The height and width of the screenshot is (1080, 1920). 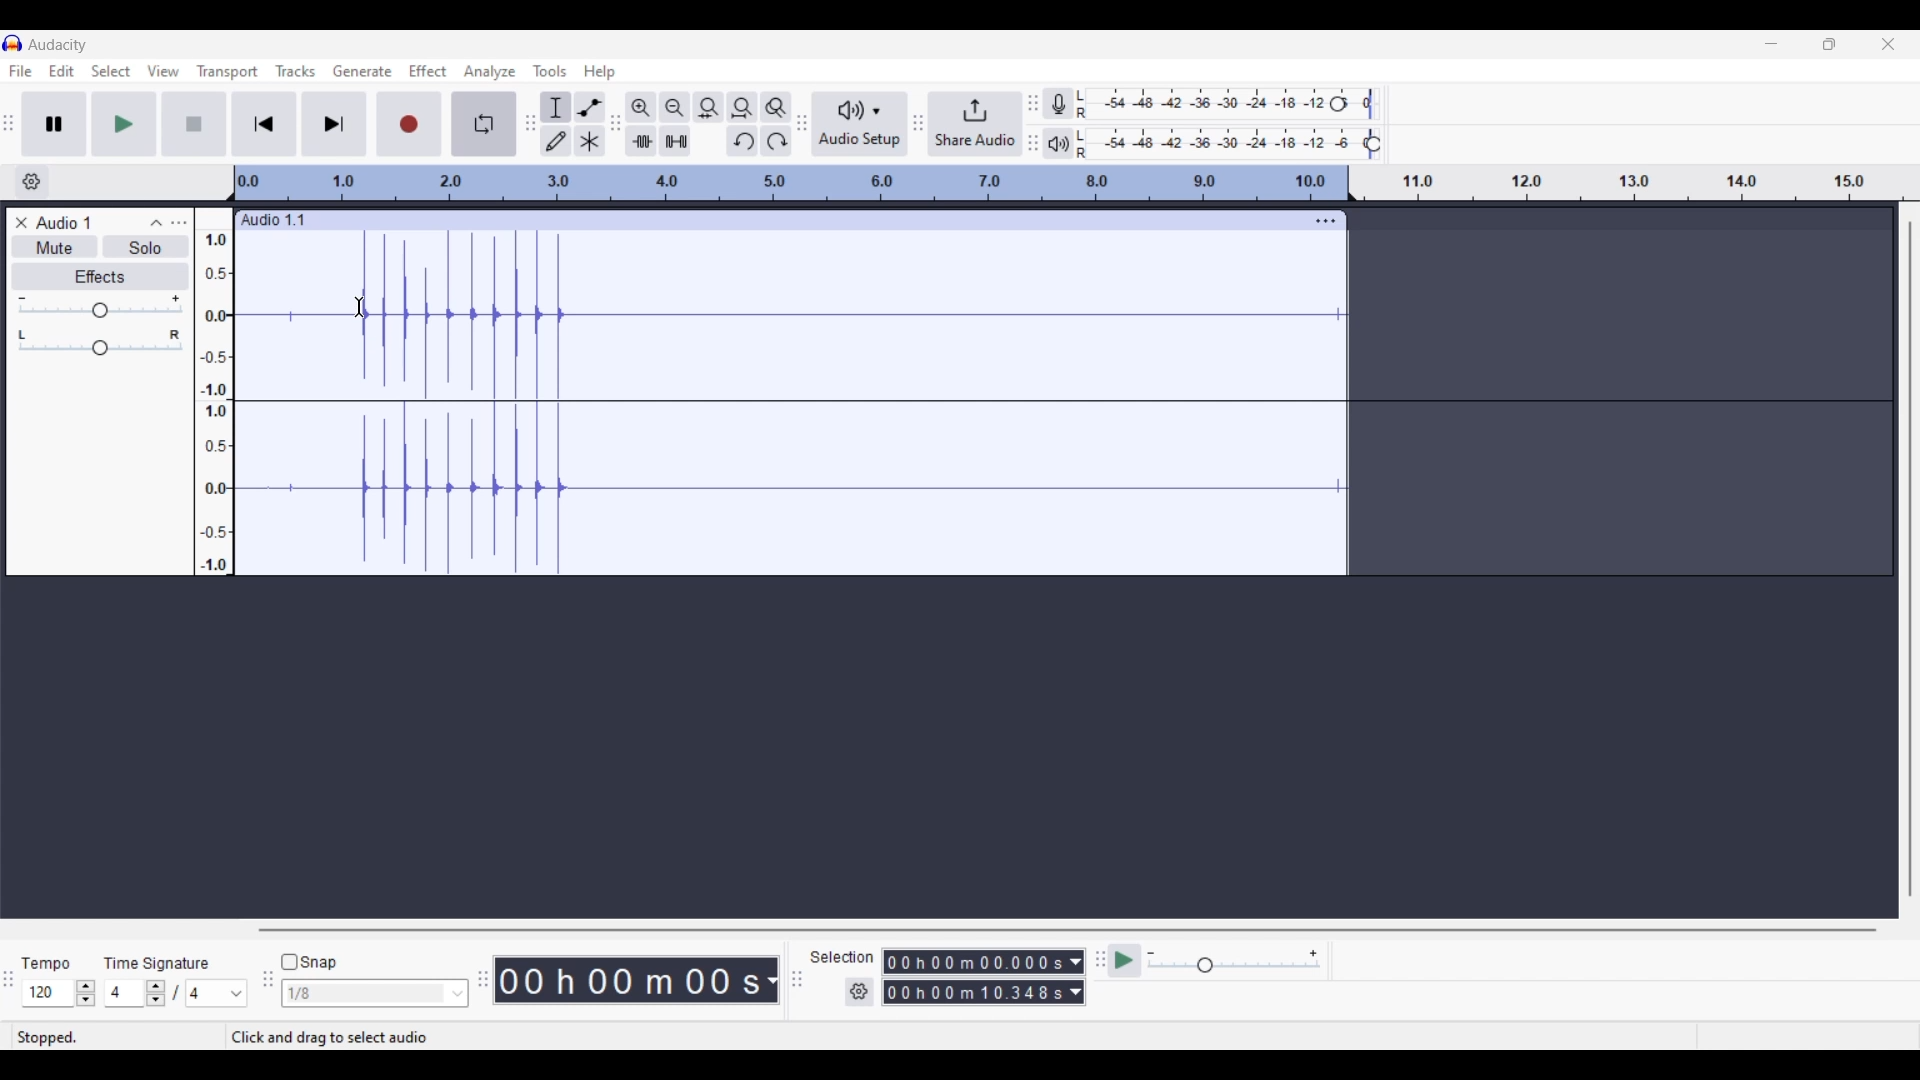 What do you see at coordinates (1888, 44) in the screenshot?
I see `Close interface` at bounding box center [1888, 44].